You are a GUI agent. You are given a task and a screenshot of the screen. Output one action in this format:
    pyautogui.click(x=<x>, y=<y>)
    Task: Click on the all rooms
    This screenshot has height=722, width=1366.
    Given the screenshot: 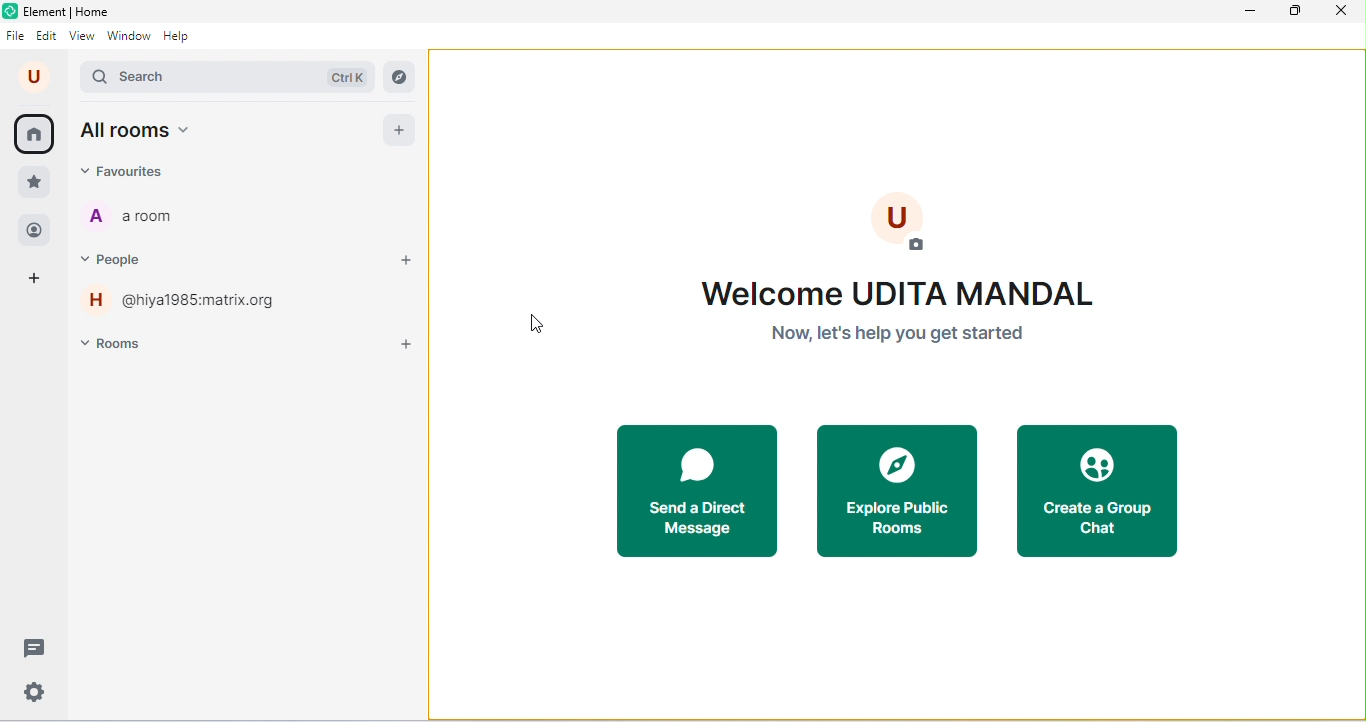 What is the action you would take?
    pyautogui.click(x=140, y=131)
    